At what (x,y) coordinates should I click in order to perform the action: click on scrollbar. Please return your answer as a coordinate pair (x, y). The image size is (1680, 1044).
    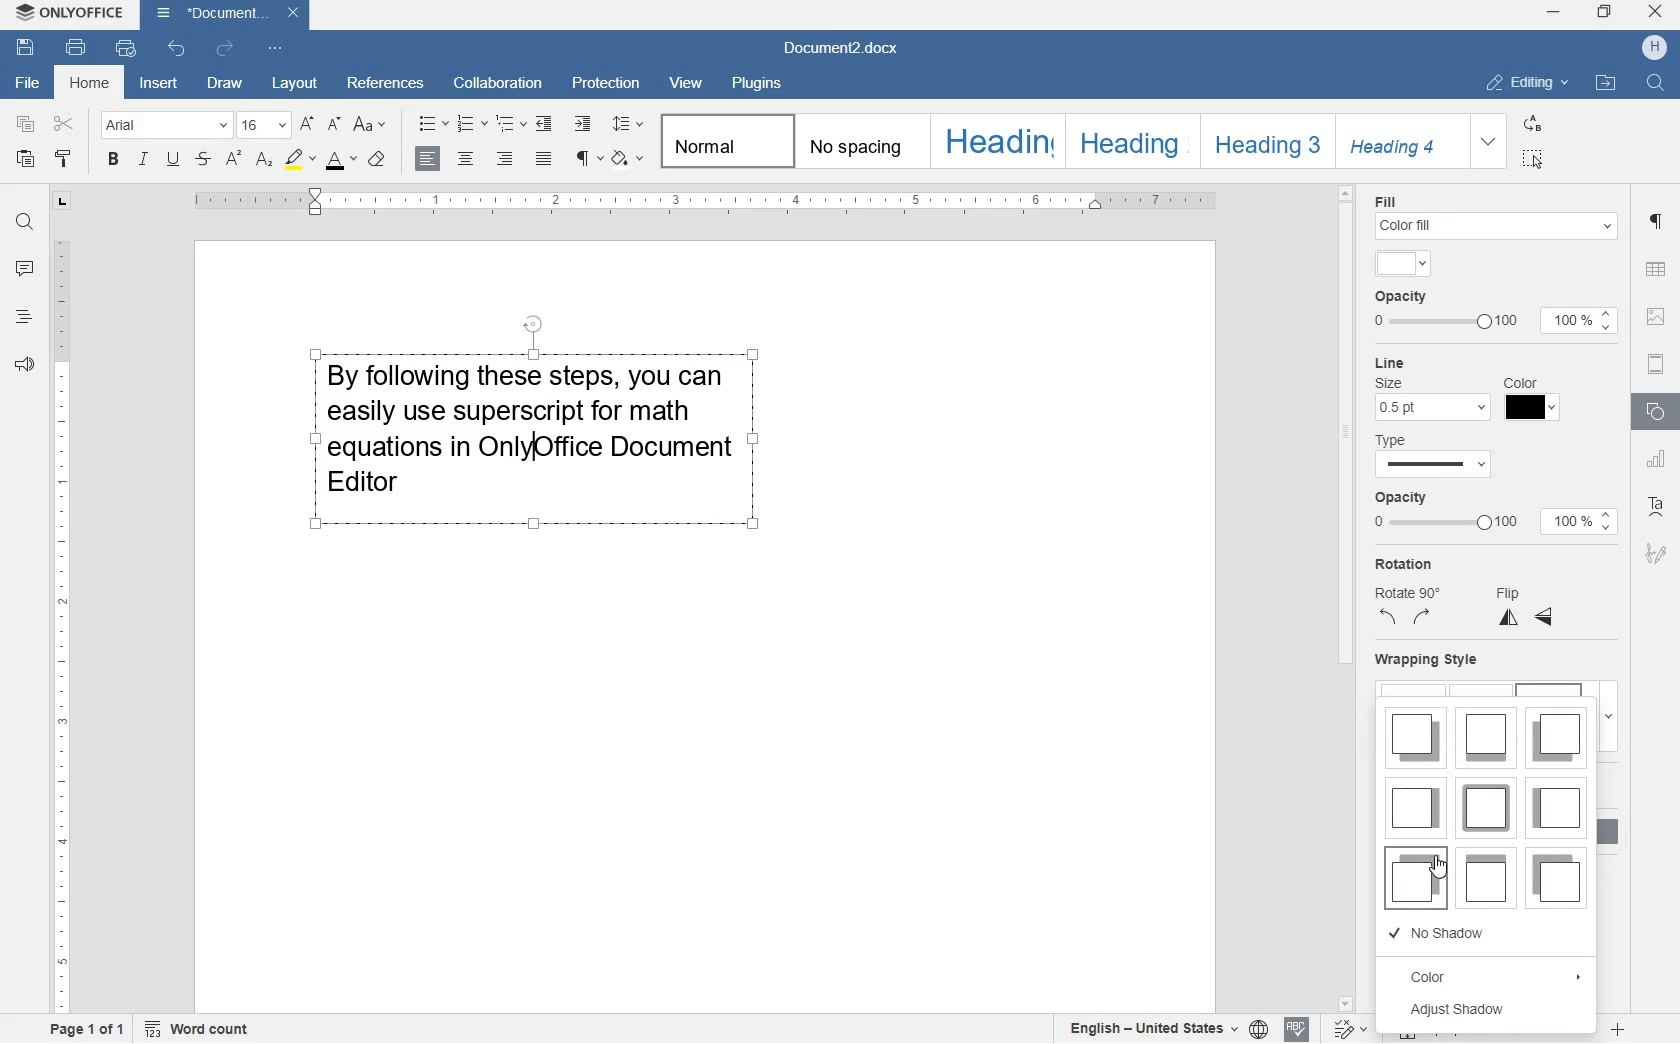
    Looking at the image, I should click on (1348, 597).